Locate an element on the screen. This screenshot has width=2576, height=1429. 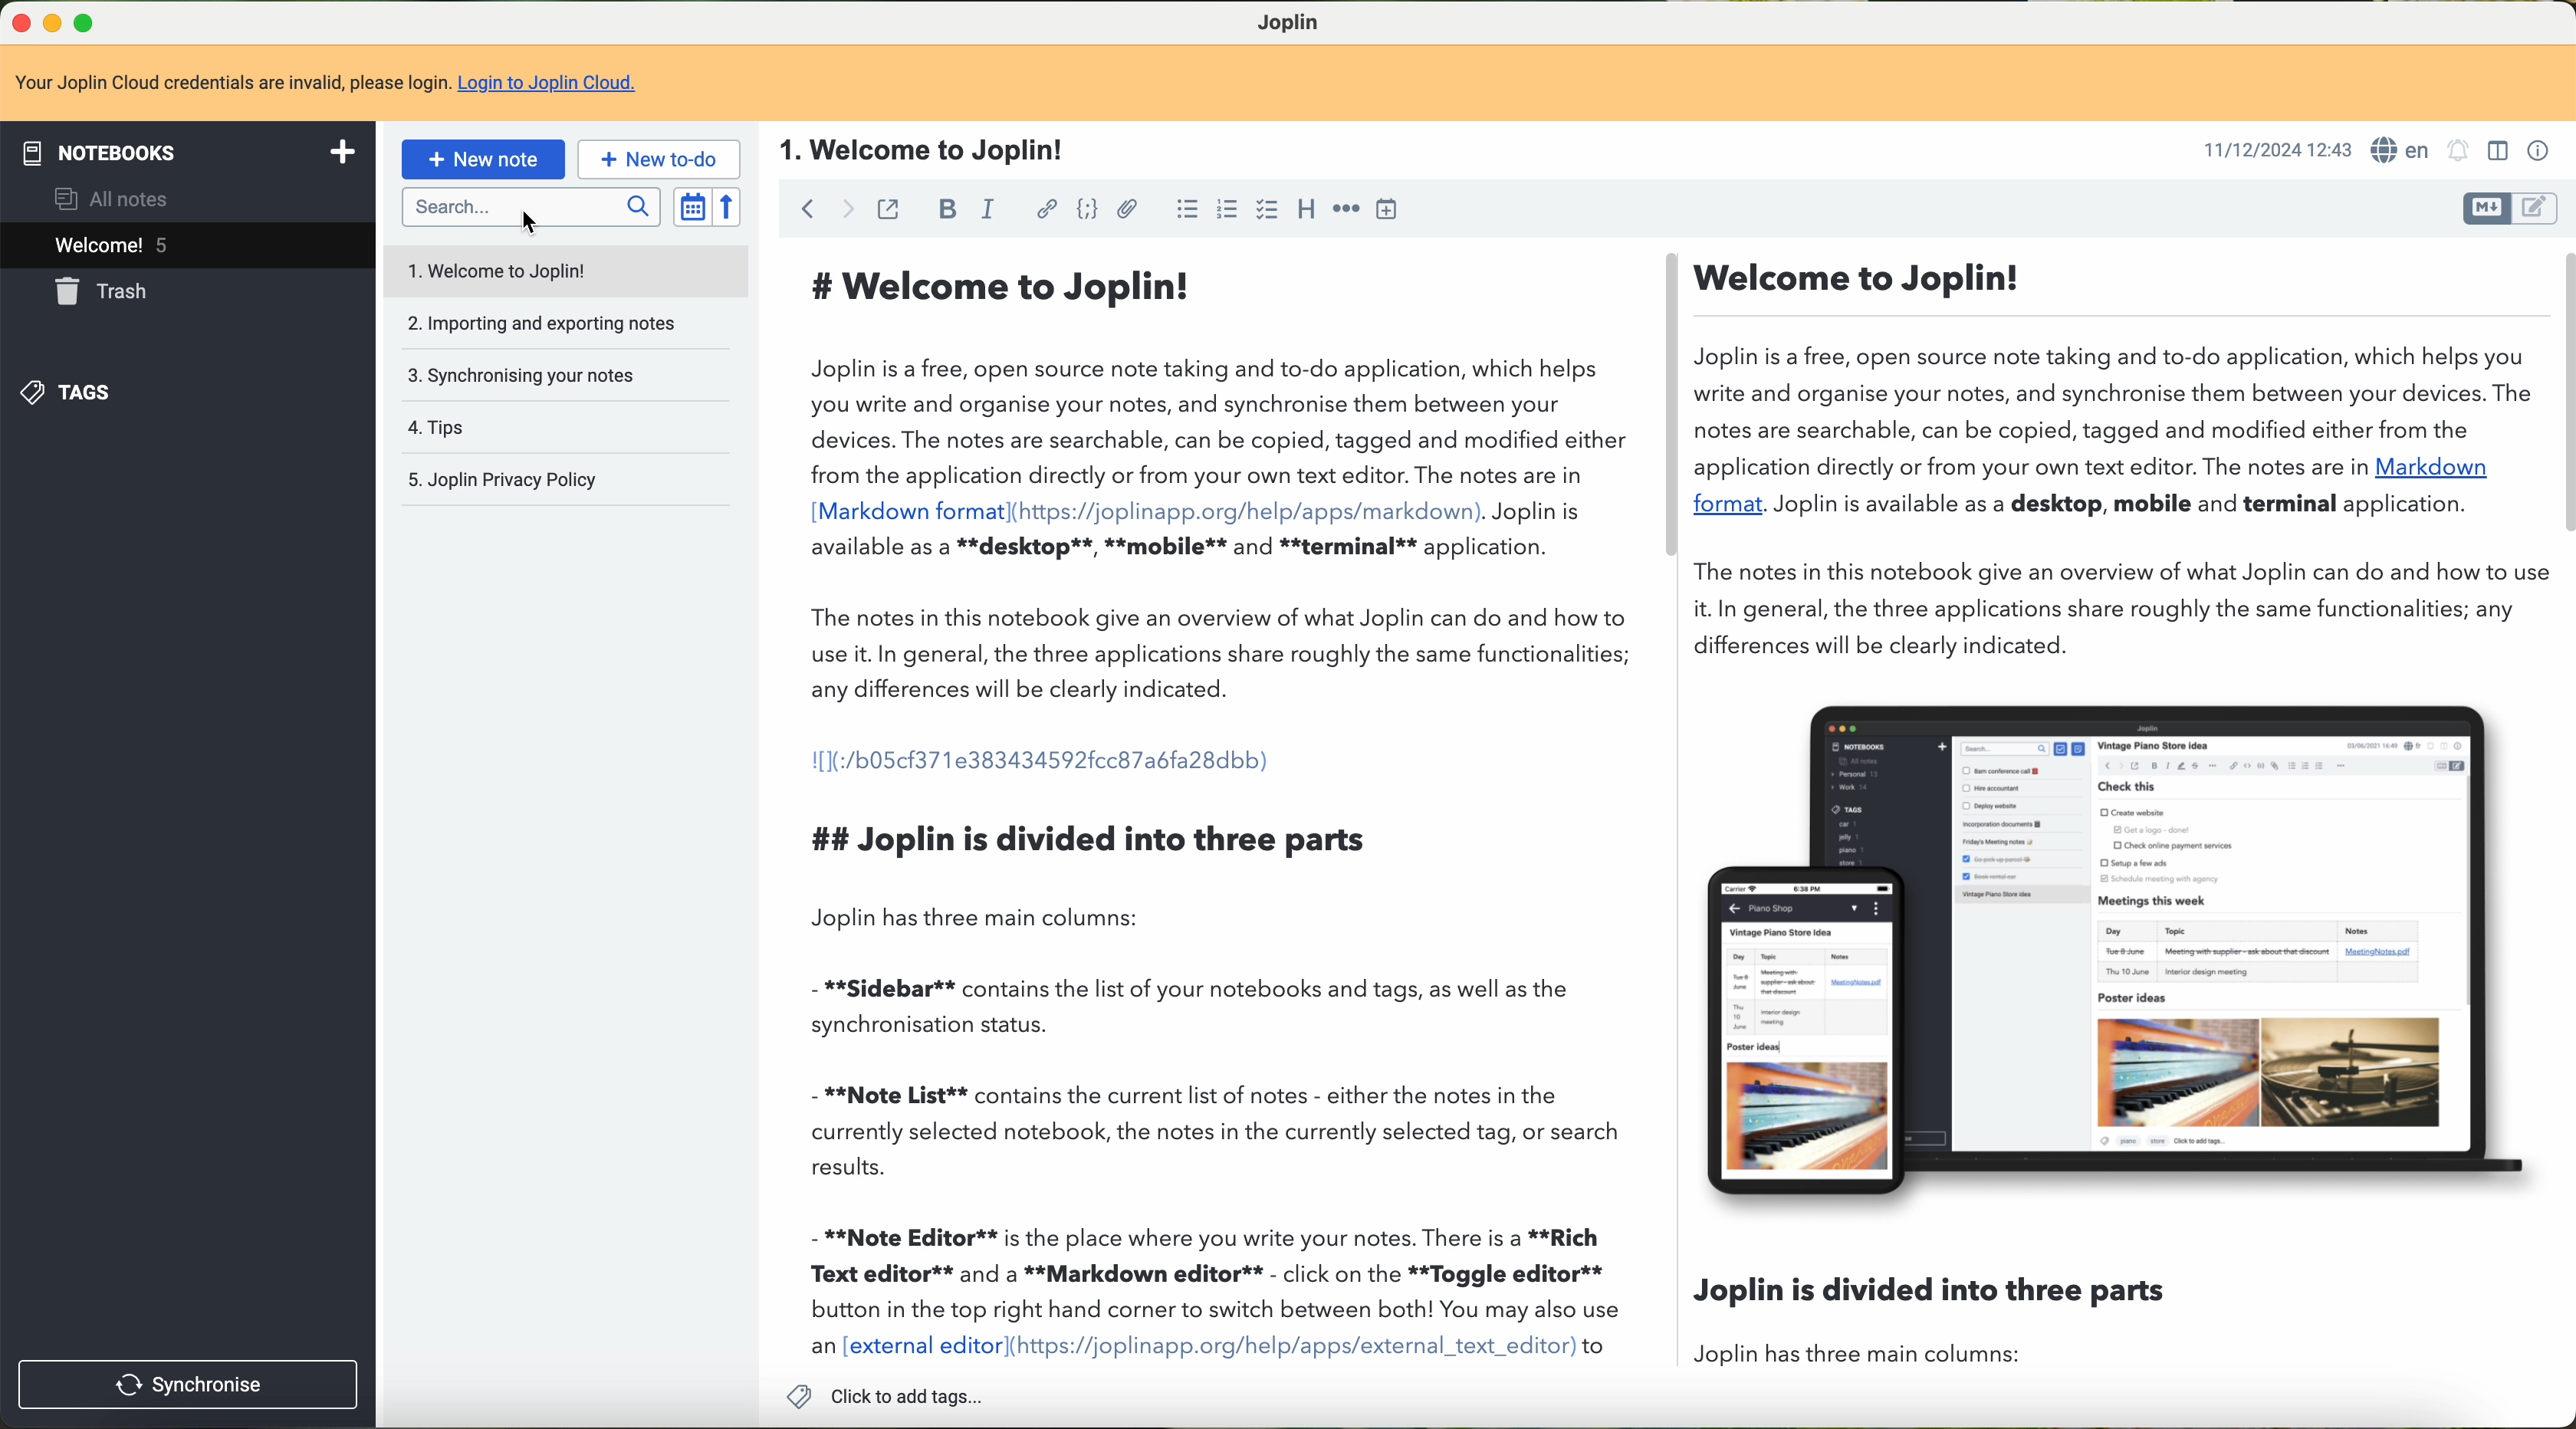
scroll bar is located at coordinates (1669, 409).